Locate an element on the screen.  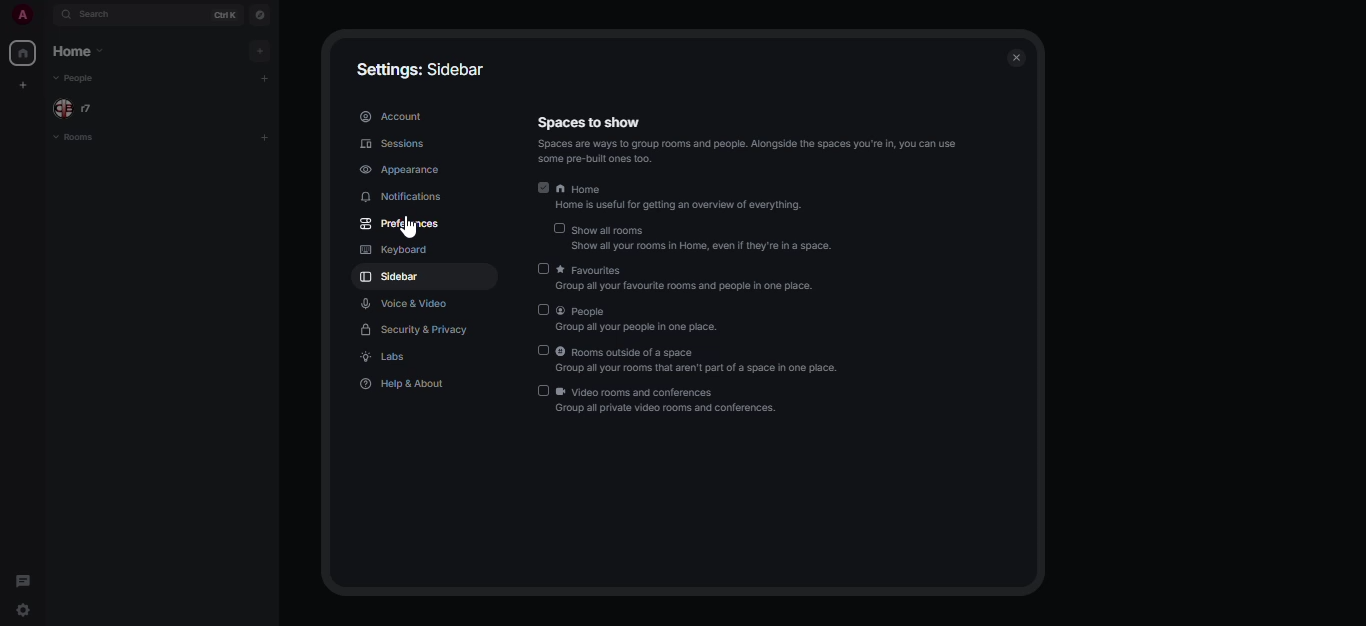
expand is located at coordinates (46, 15).